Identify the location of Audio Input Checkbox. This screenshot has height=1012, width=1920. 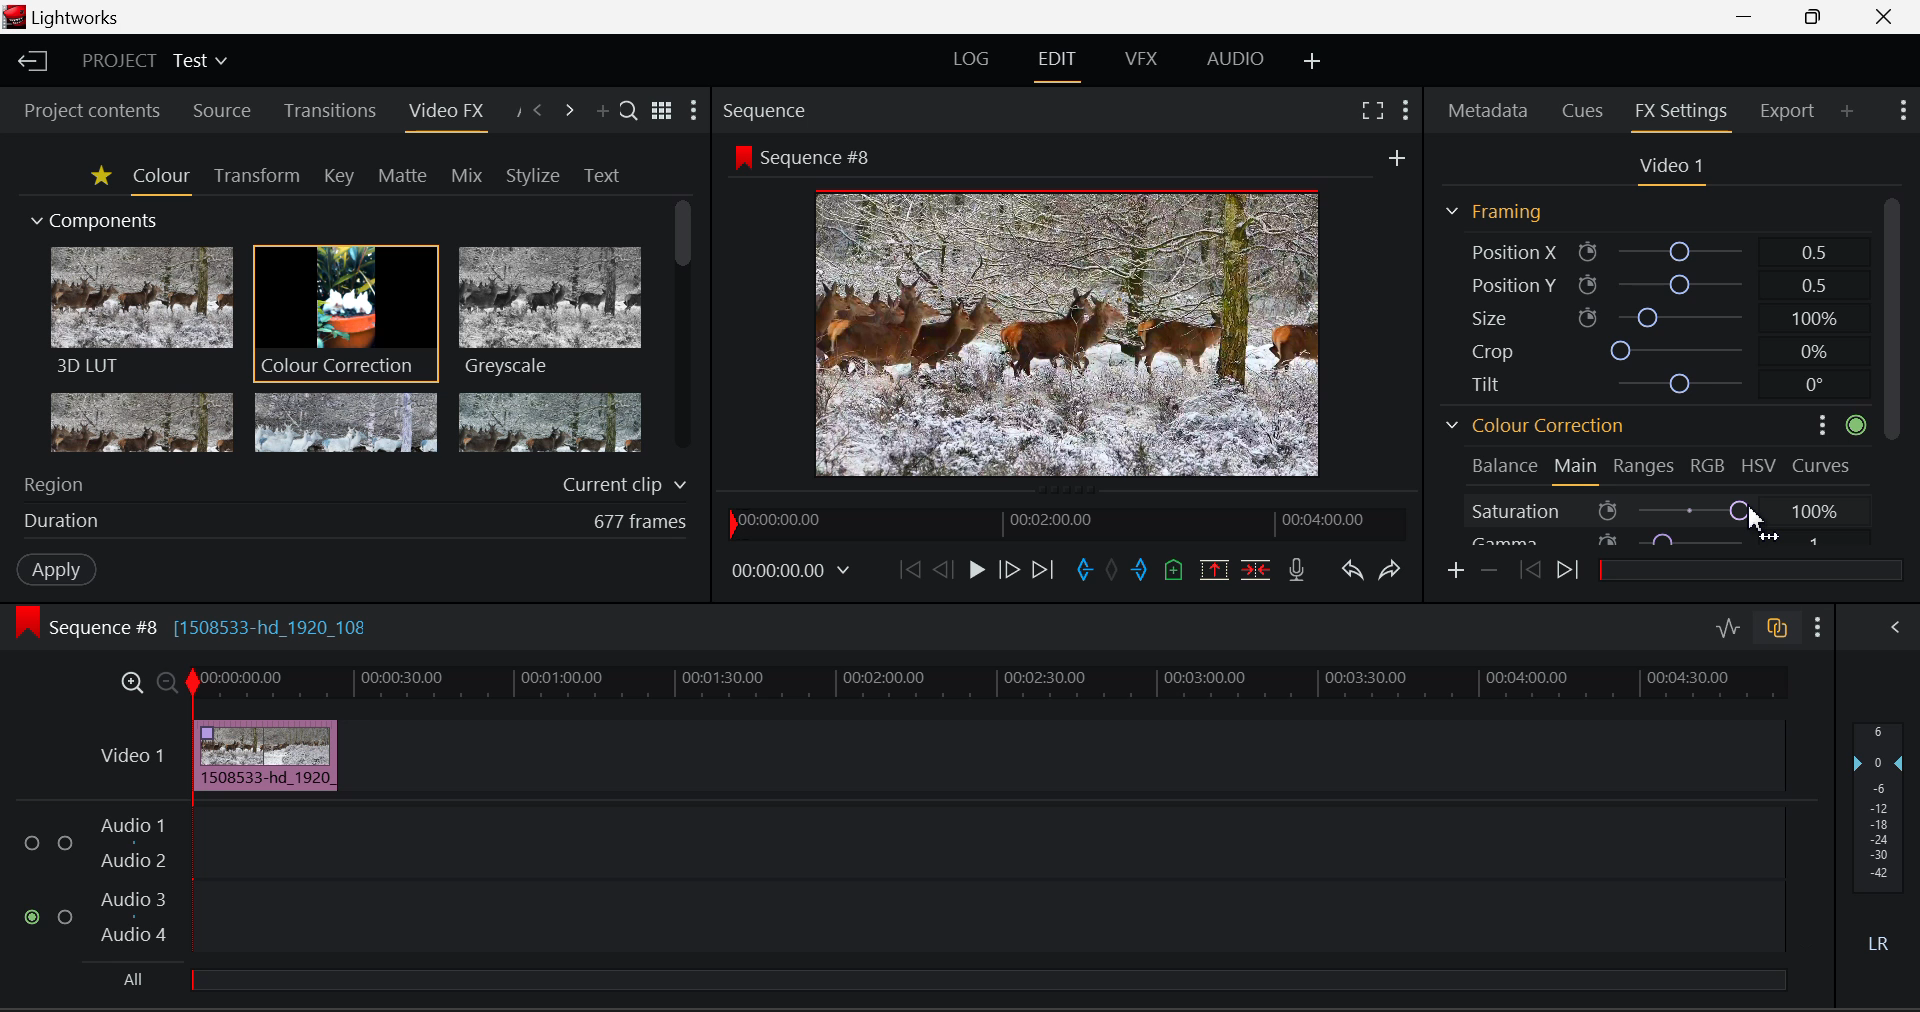
(31, 844).